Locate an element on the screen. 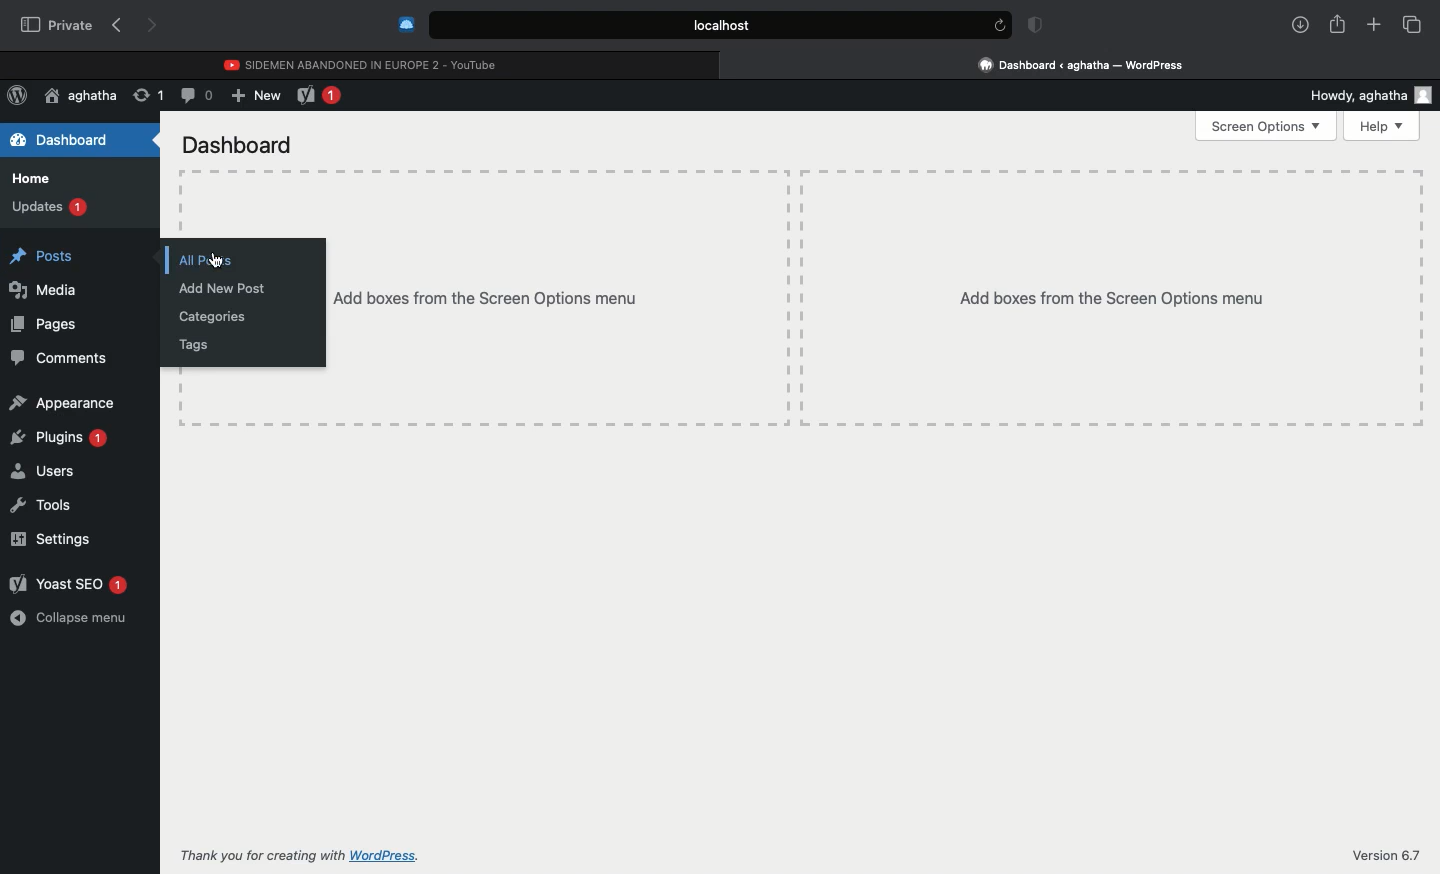 The height and width of the screenshot is (874, 1440). New tab is located at coordinates (1374, 25).